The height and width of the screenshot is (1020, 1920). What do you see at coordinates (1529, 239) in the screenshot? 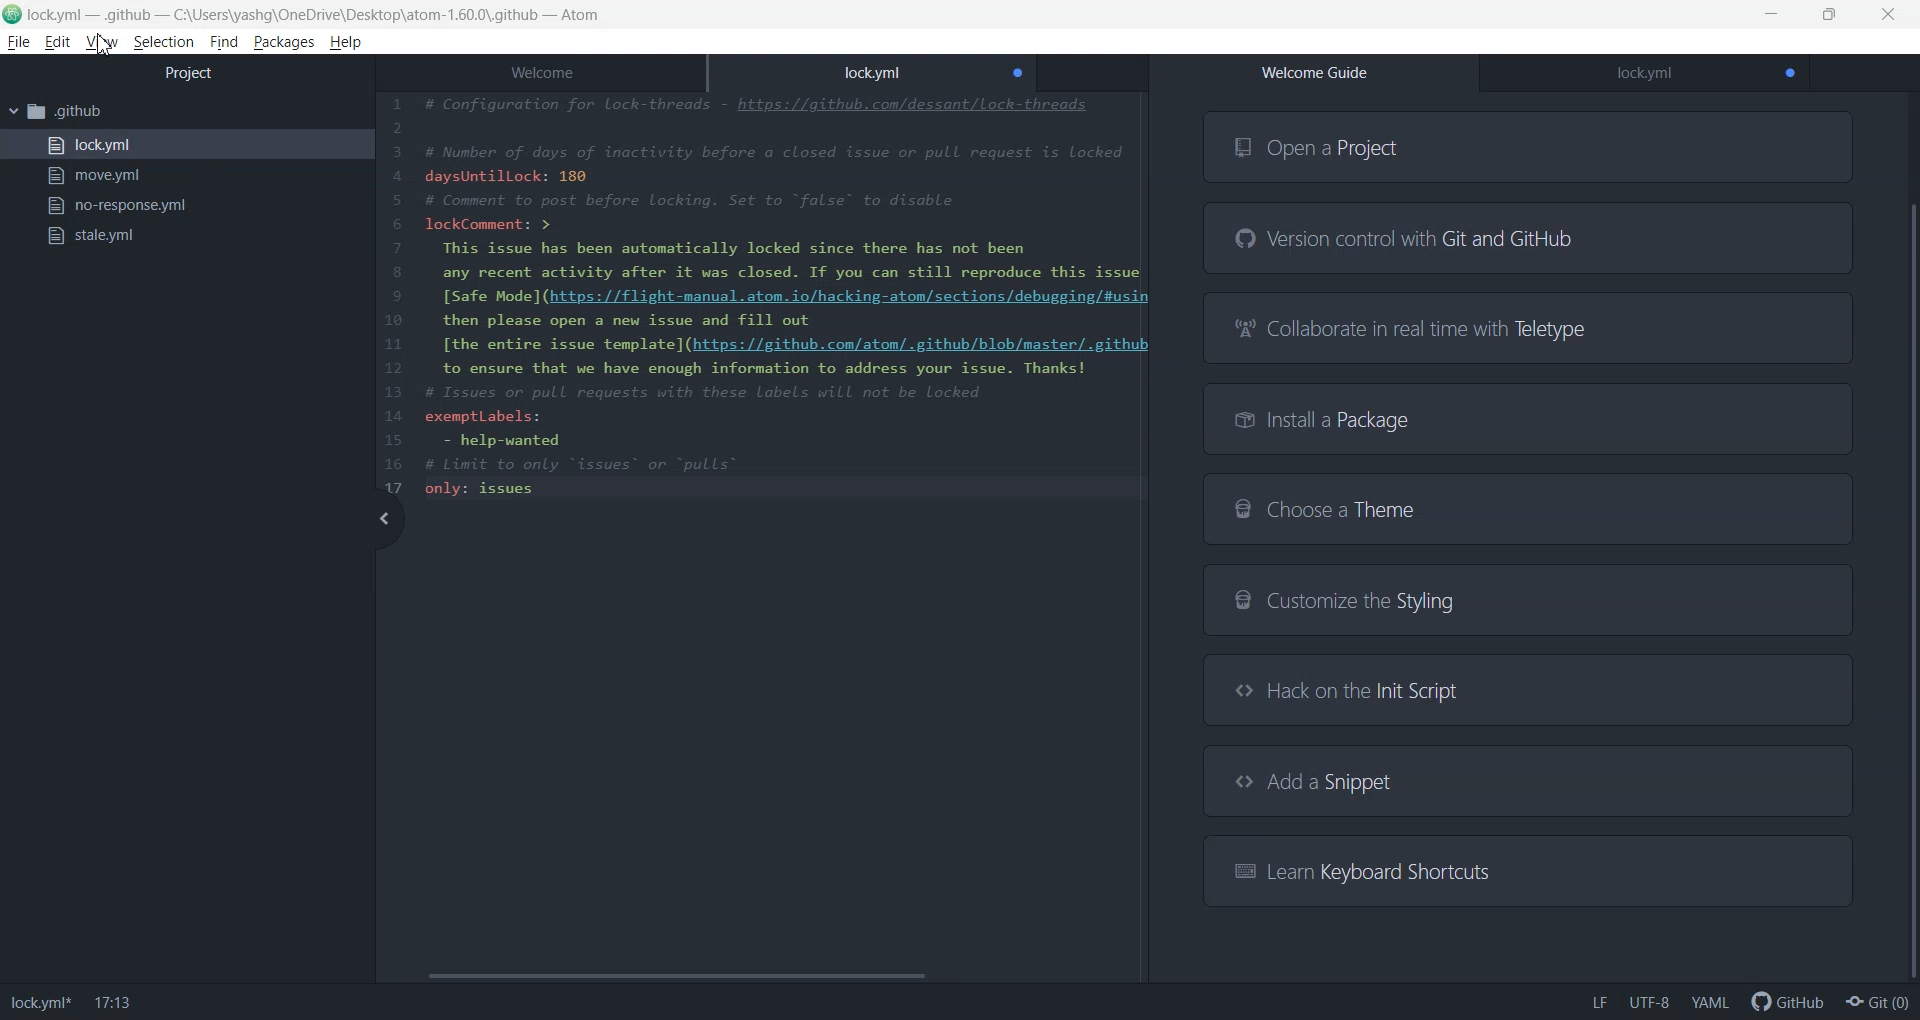
I see `Version control with Git and GitHub` at bounding box center [1529, 239].